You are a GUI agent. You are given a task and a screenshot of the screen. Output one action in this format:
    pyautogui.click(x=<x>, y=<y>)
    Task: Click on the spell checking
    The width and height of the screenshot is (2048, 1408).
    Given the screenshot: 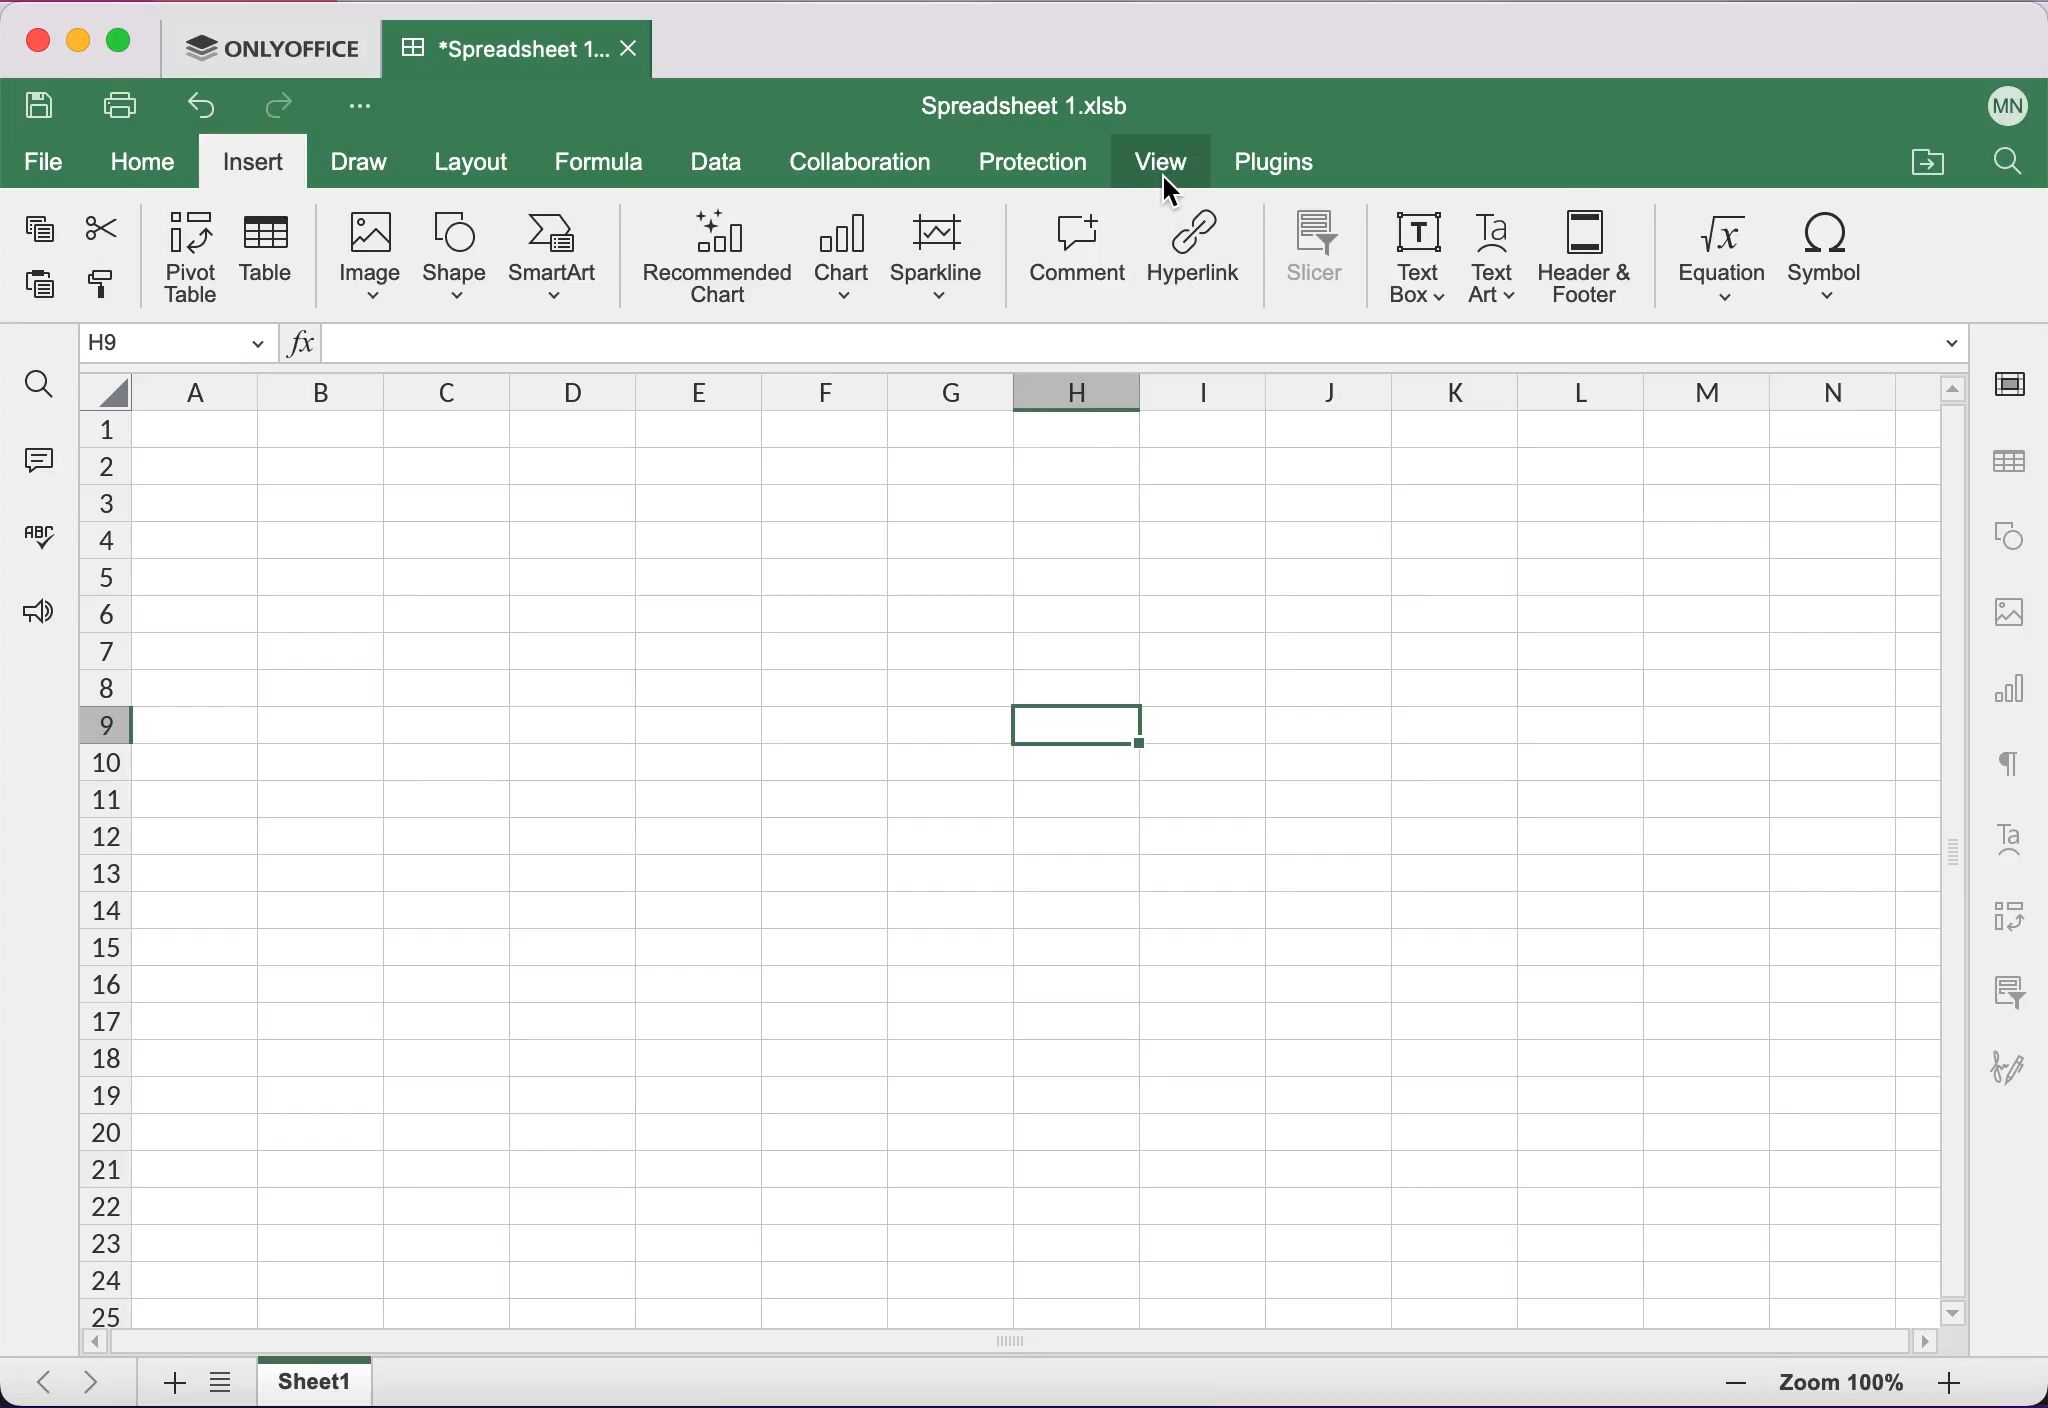 What is the action you would take?
    pyautogui.click(x=45, y=531)
    